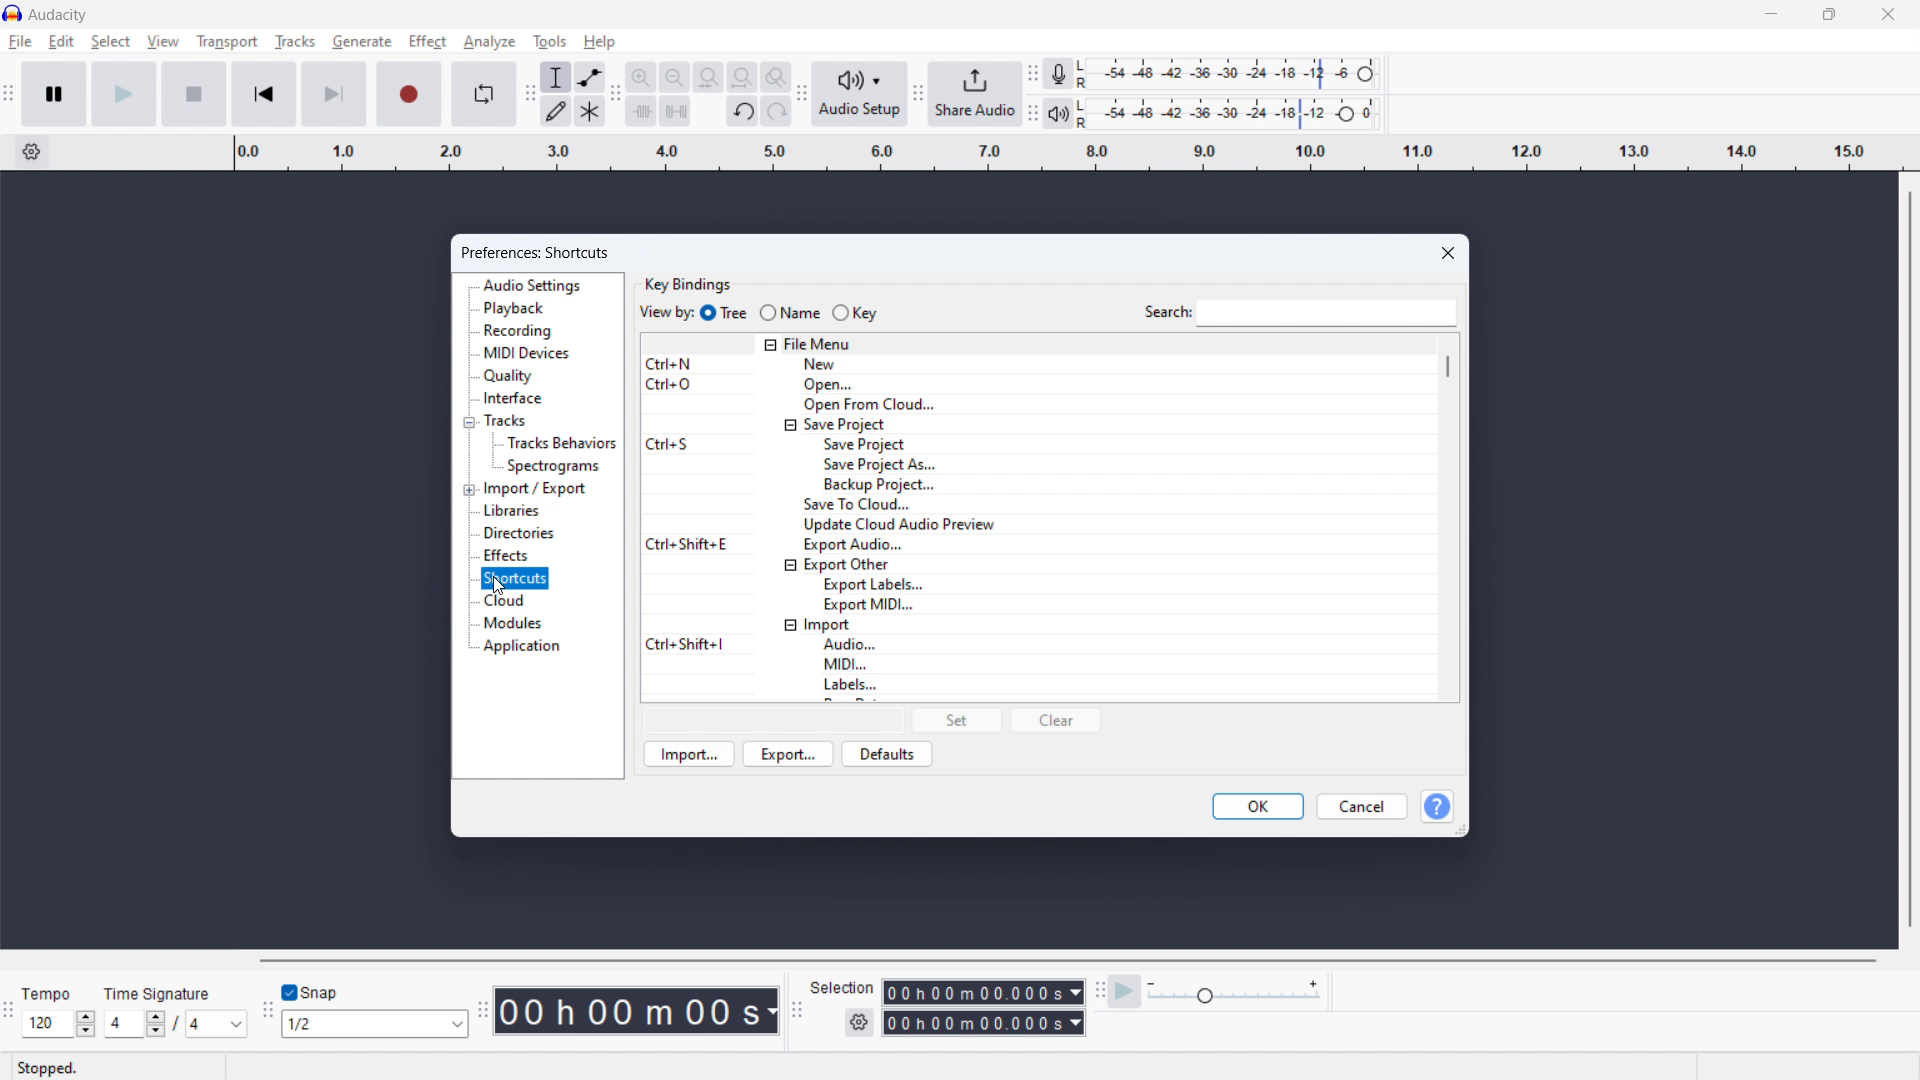 Image resolution: width=1920 pixels, height=1080 pixels. I want to click on record, so click(410, 94).